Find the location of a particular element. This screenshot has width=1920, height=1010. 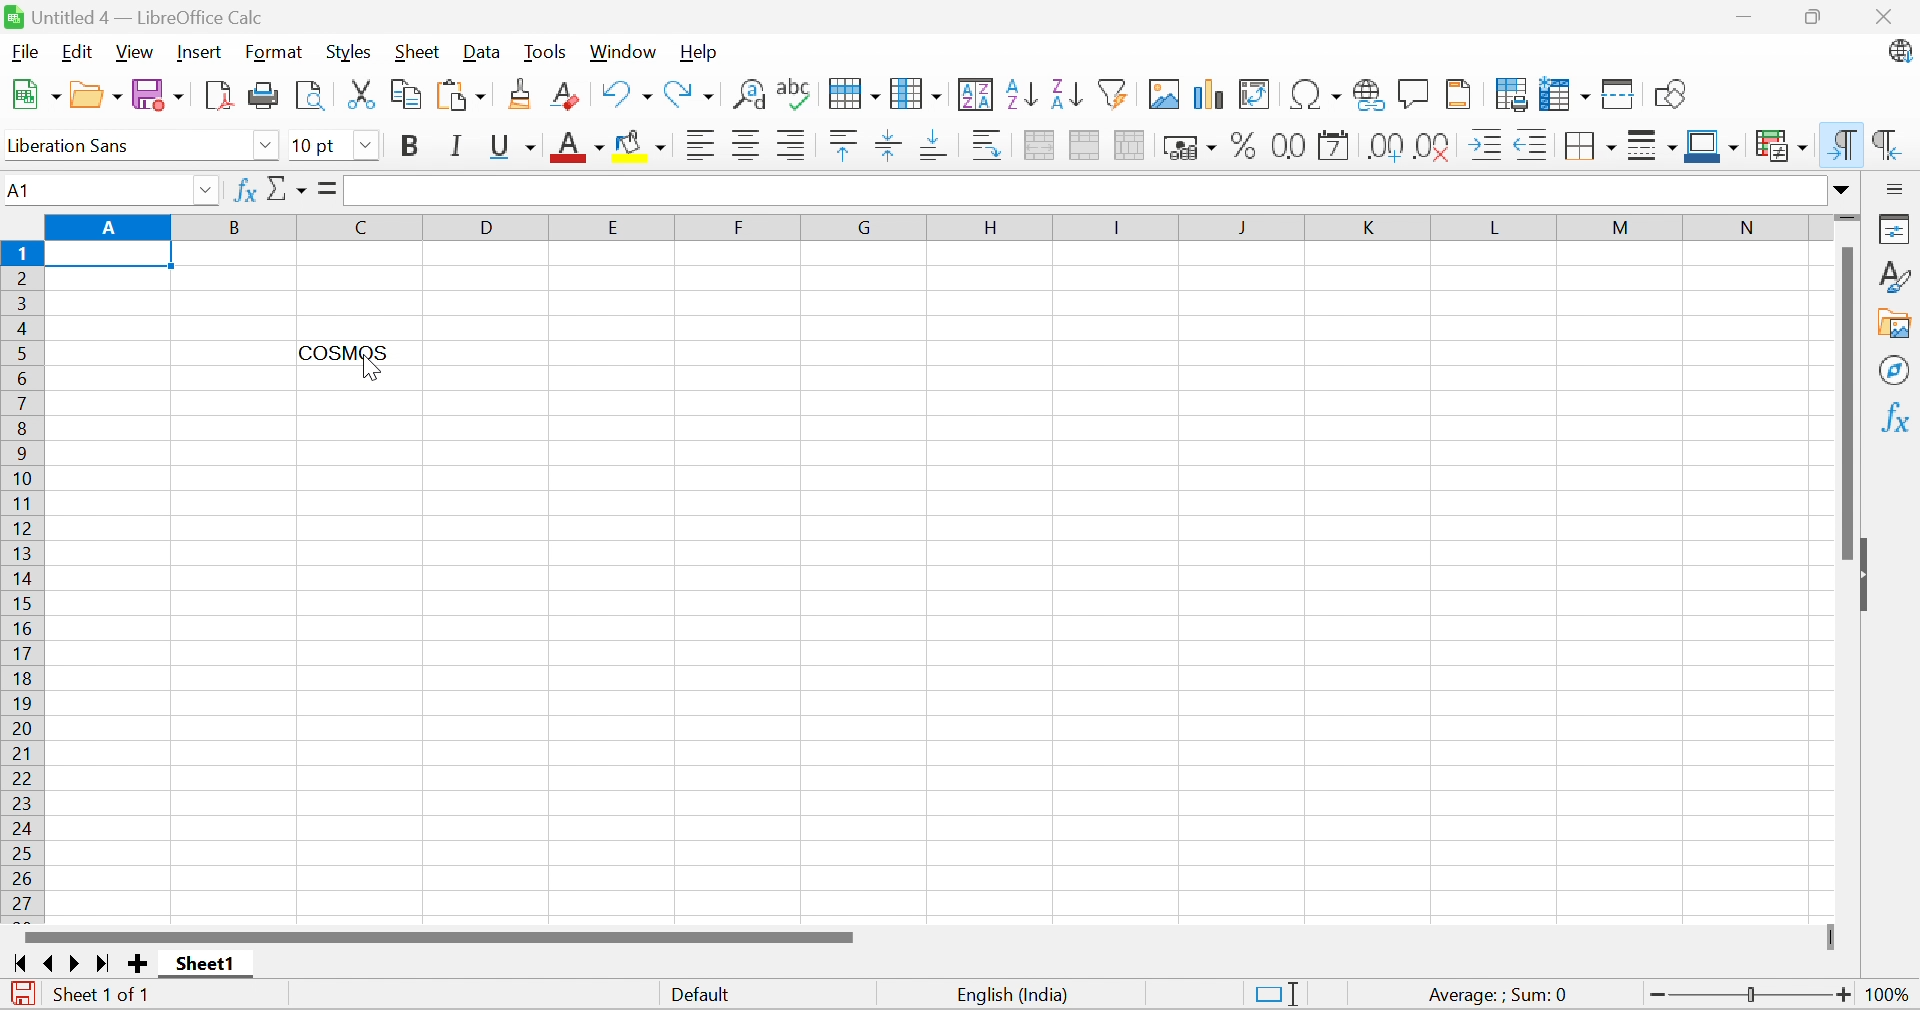

Column Name is located at coordinates (915, 227).